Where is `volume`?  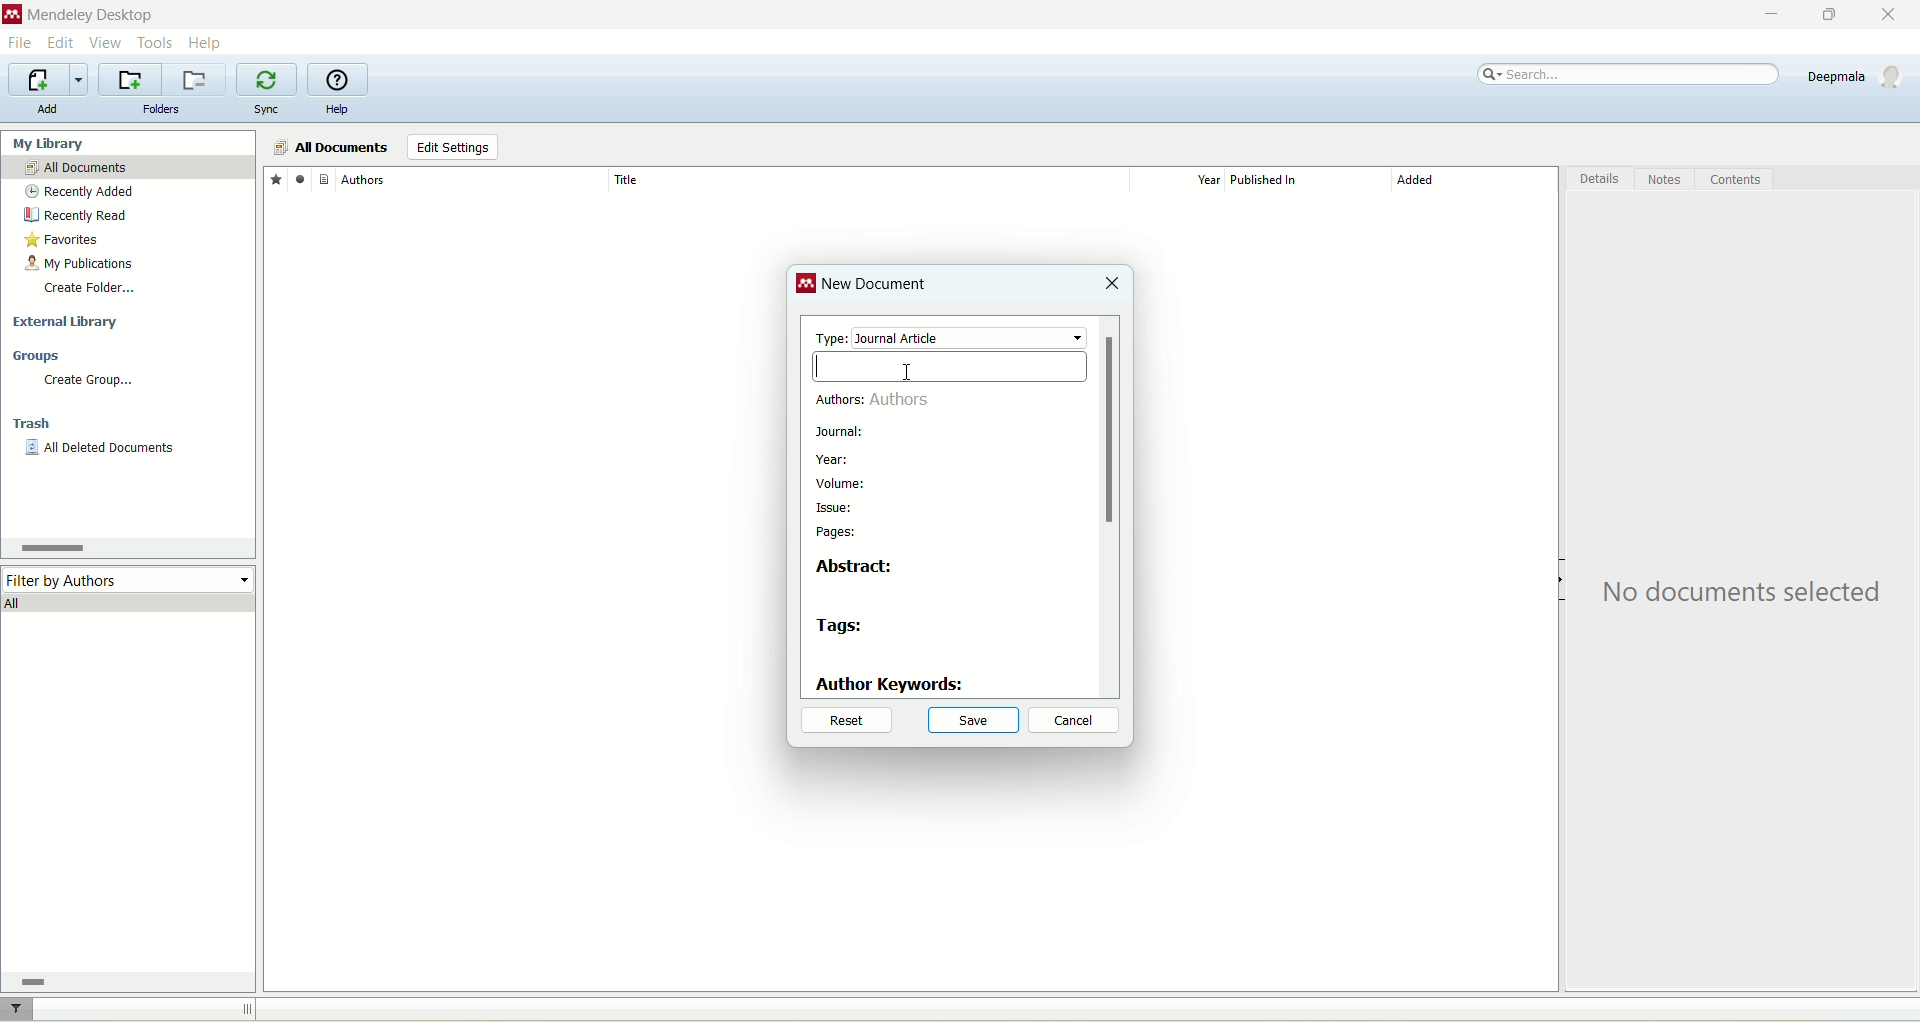
volume is located at coordinates (847, 483).